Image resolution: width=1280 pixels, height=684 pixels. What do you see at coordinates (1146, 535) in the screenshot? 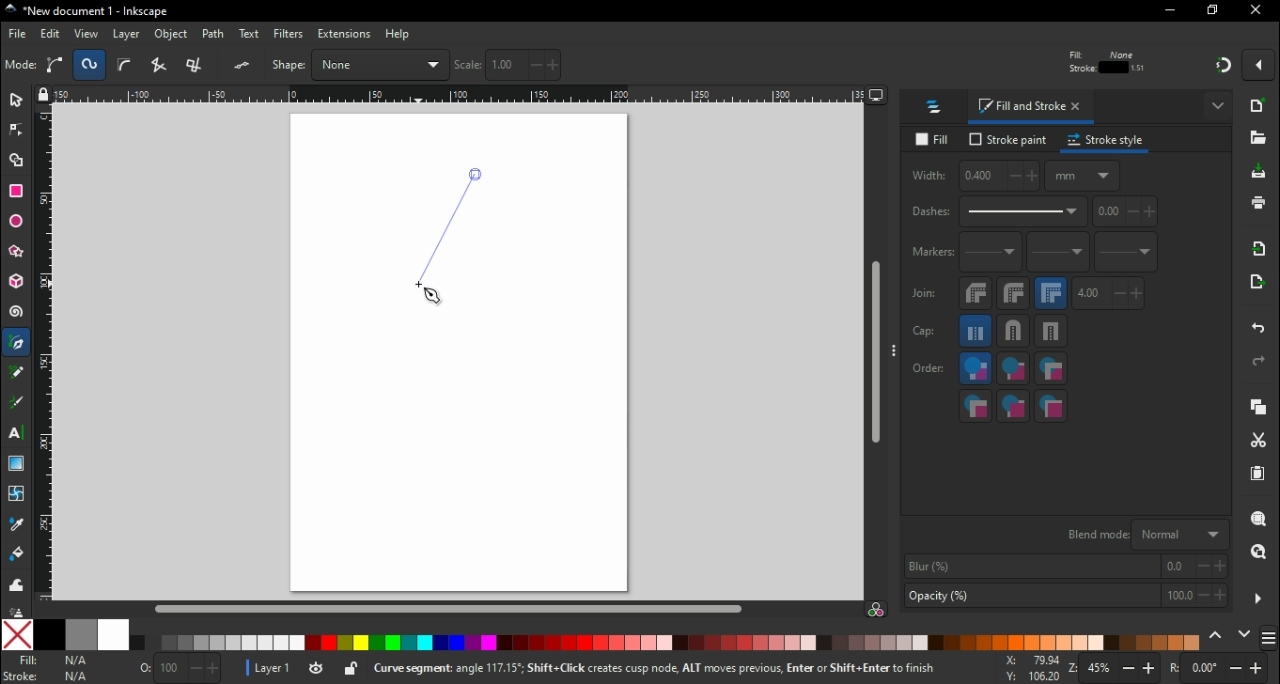
I see `blend mode` at bounding box center [1146, 535].